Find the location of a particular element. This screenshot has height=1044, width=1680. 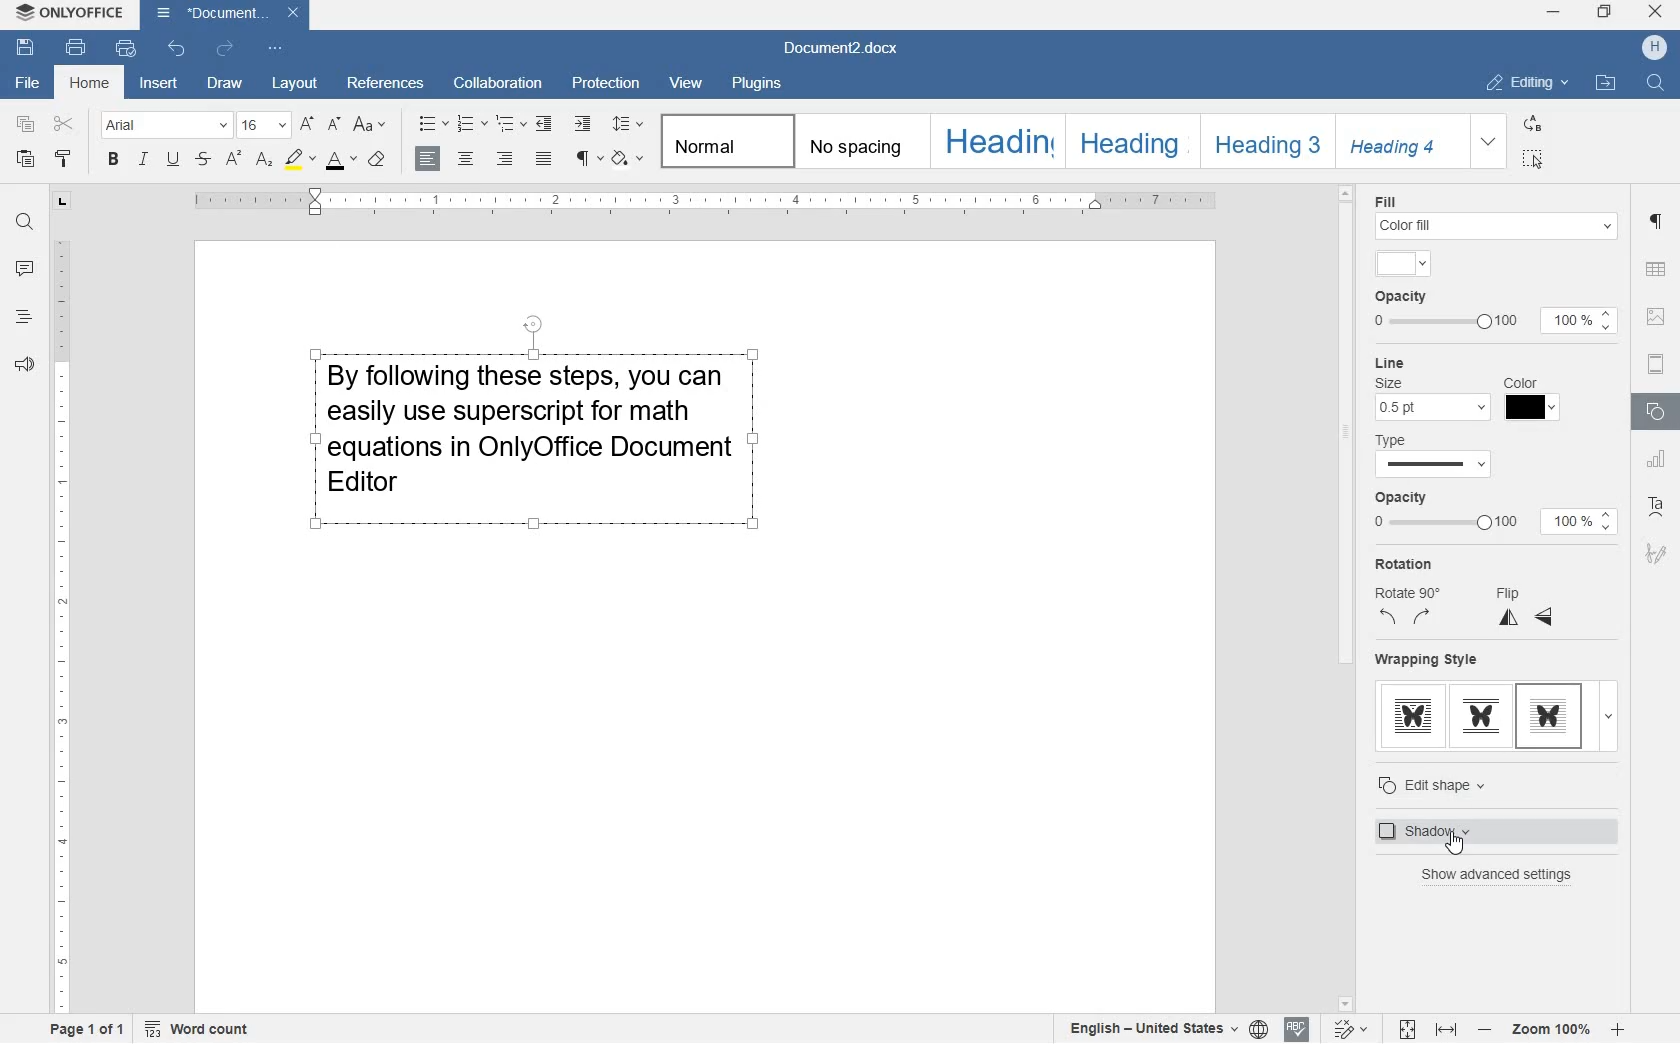

bold is located at coordinates (113, 160).